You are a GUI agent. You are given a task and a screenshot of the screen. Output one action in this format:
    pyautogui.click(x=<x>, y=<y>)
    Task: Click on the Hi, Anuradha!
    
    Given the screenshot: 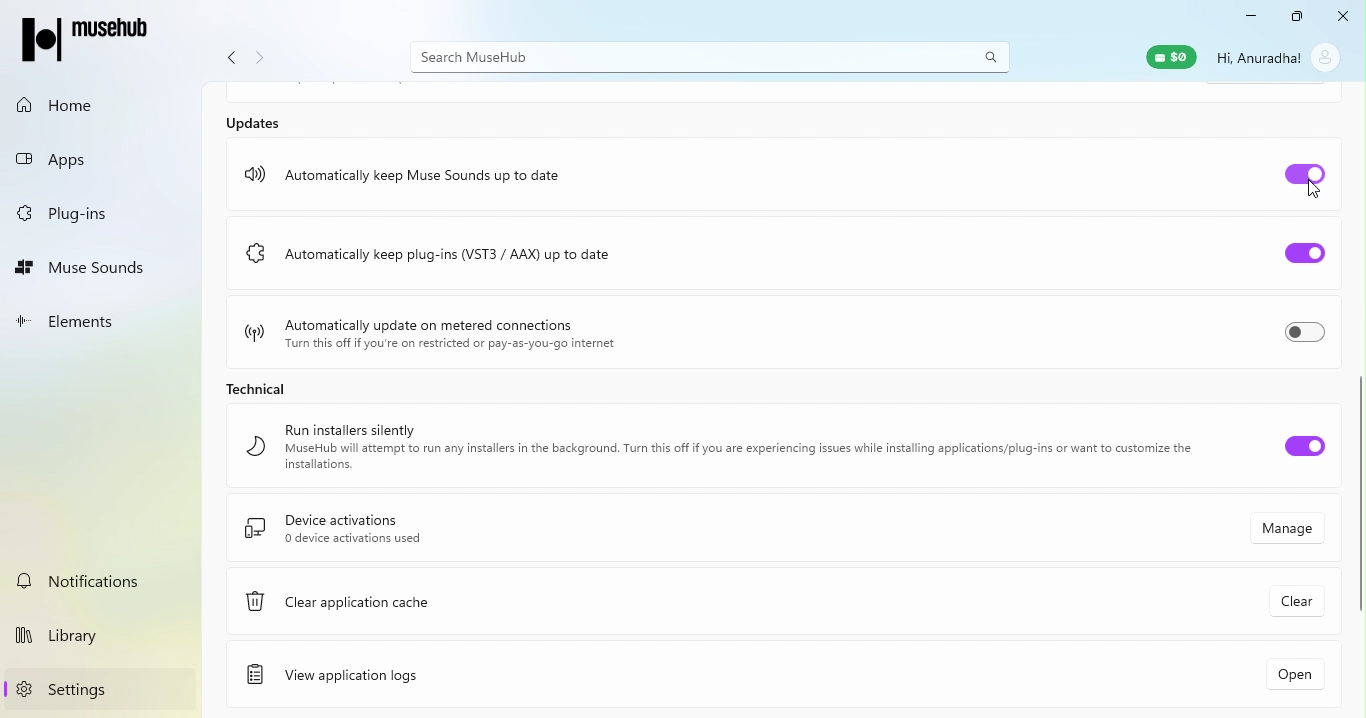 What is the action you would take?
    pyautogui.click(x=1260, y=57)
    